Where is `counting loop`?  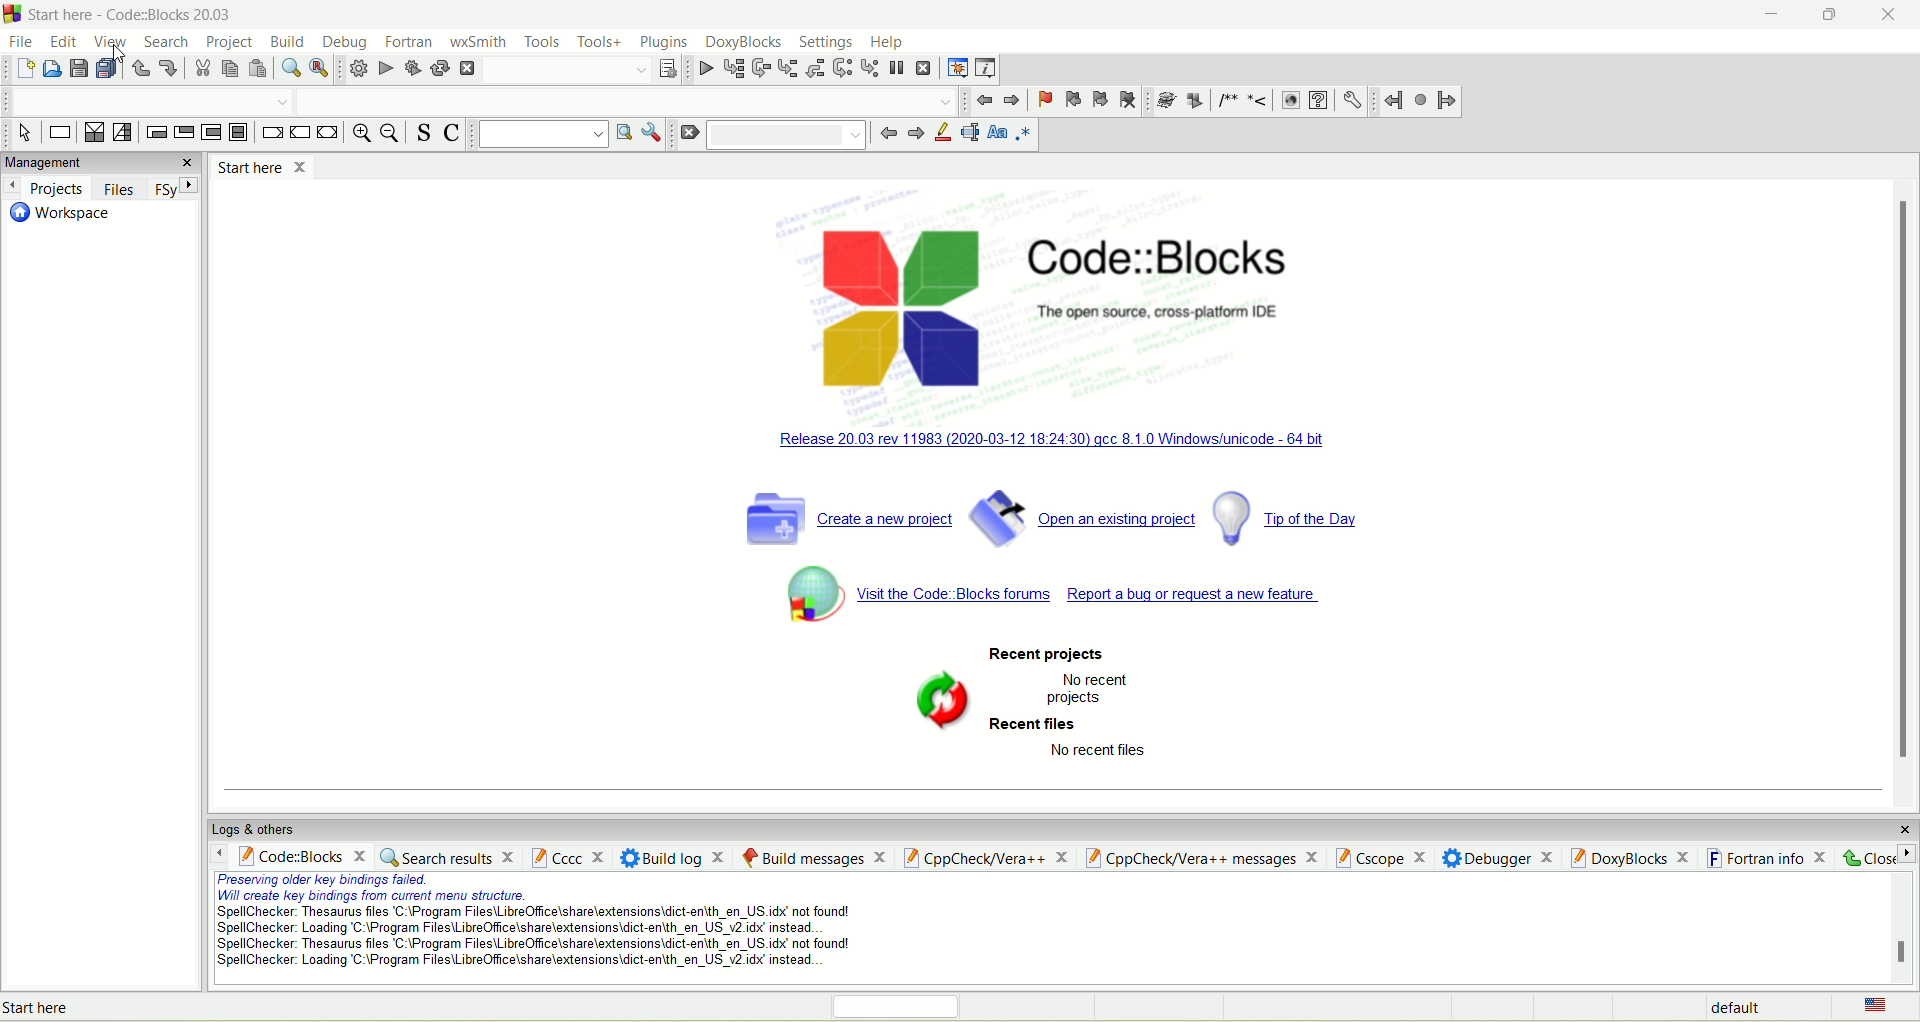
counting loop is located at coordinates (215, 133).